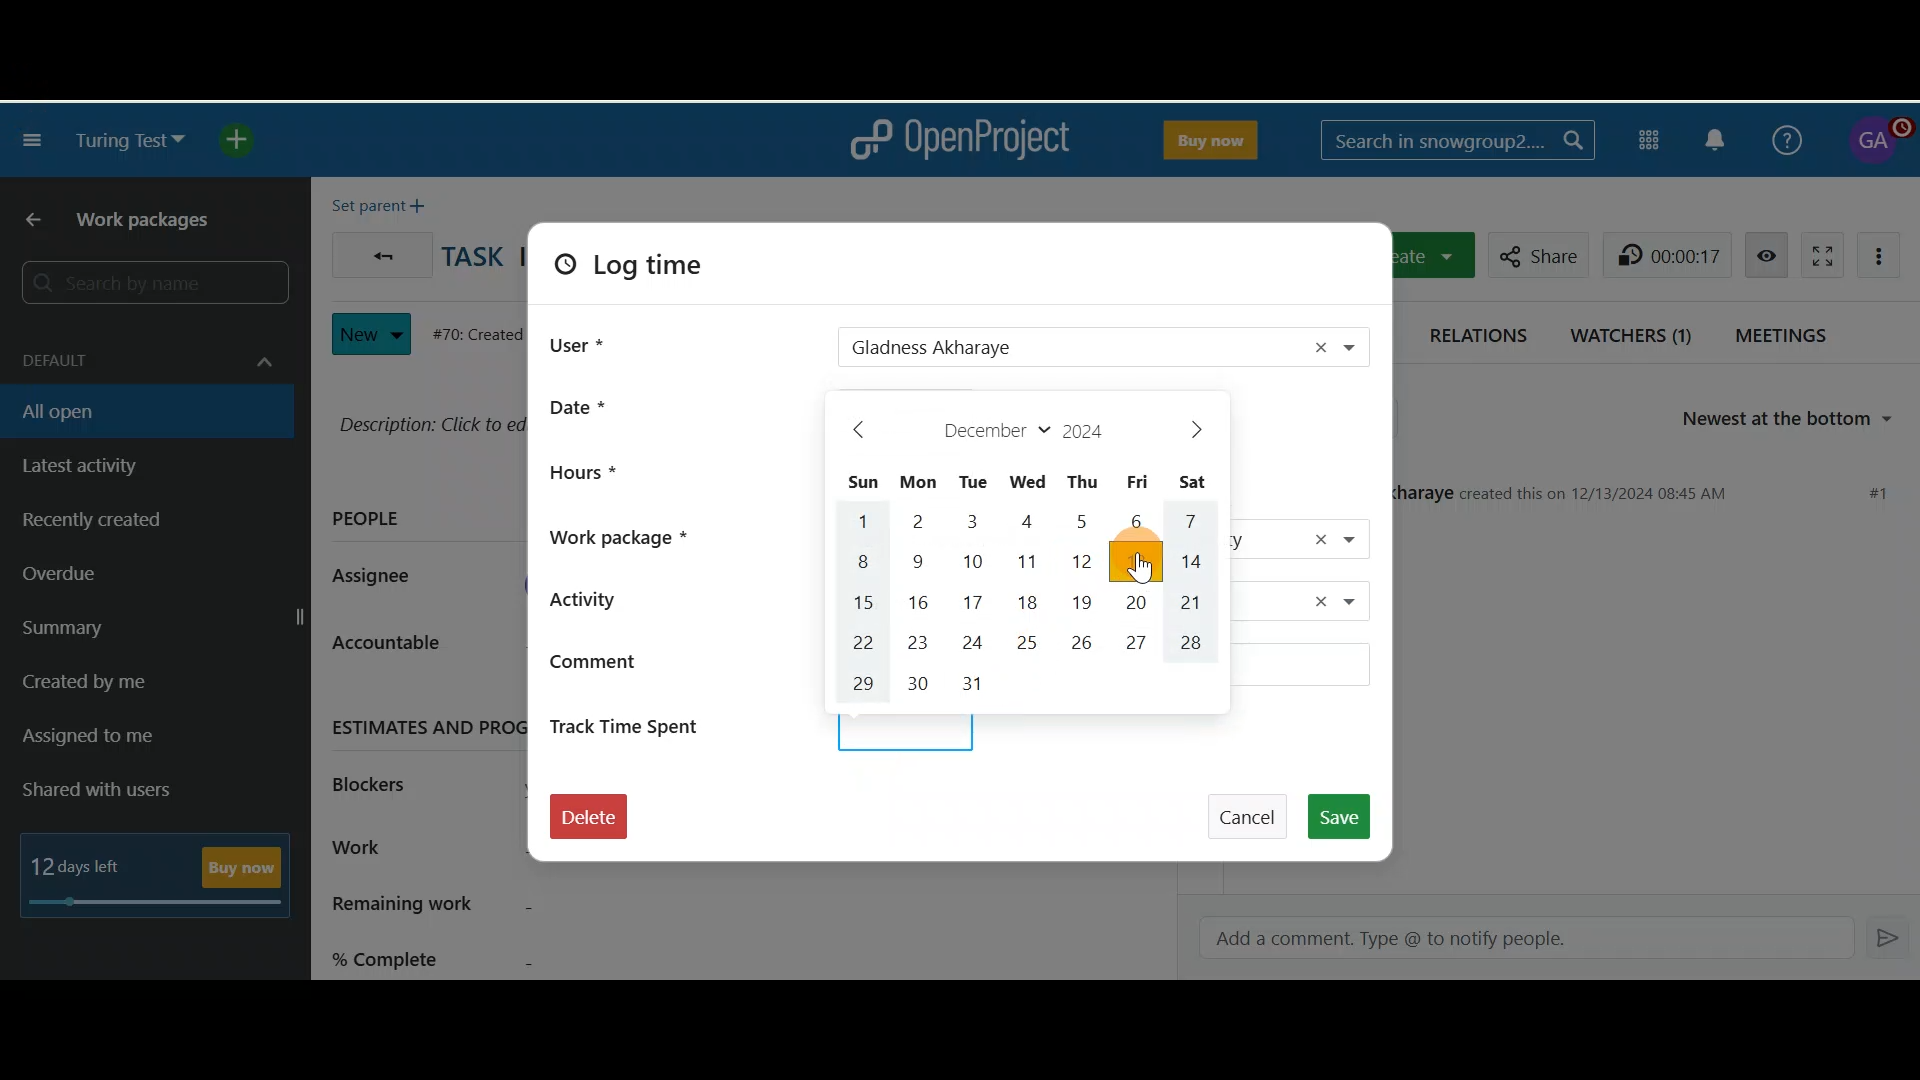 The height and width of the screenshot is (1080, 1920). Describe the element at coordinates (1652, 137) in the screenshot. I see `Modules` at that location.